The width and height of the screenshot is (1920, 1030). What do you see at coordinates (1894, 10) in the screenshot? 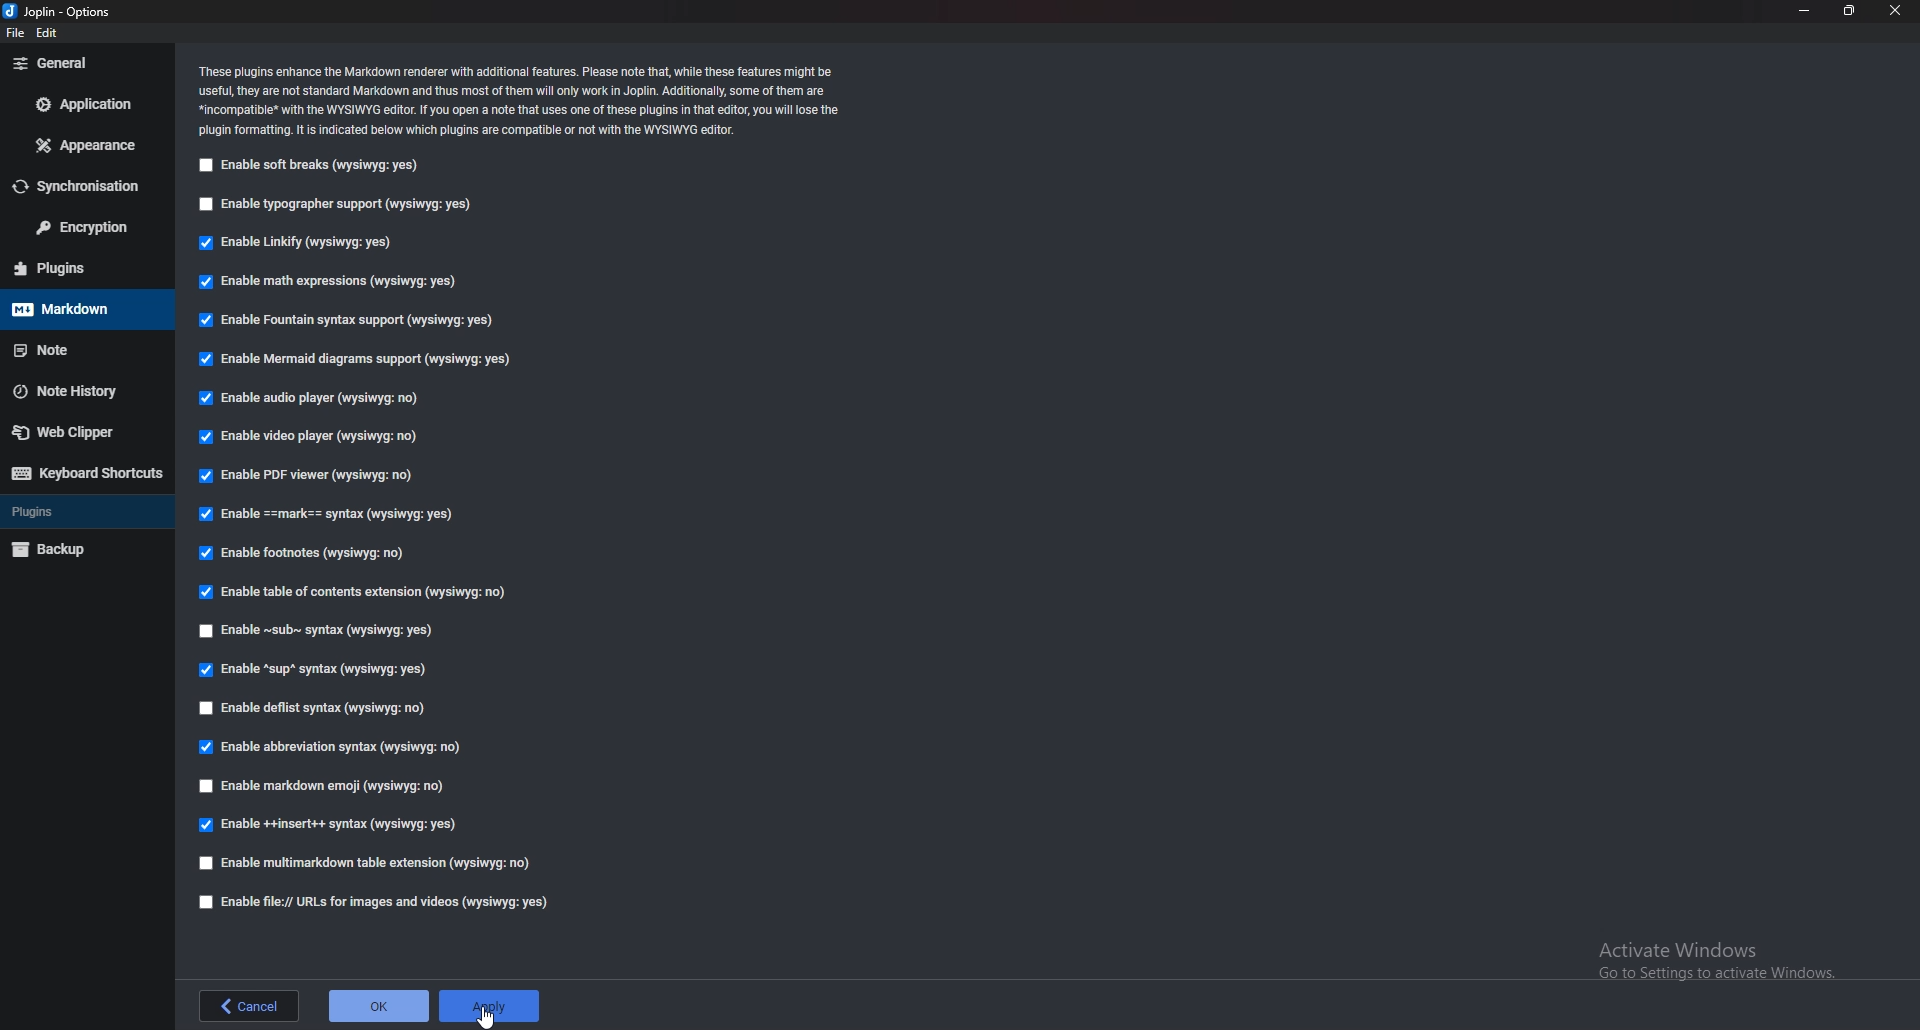
I see `close` at bounding box center [1894, 10].